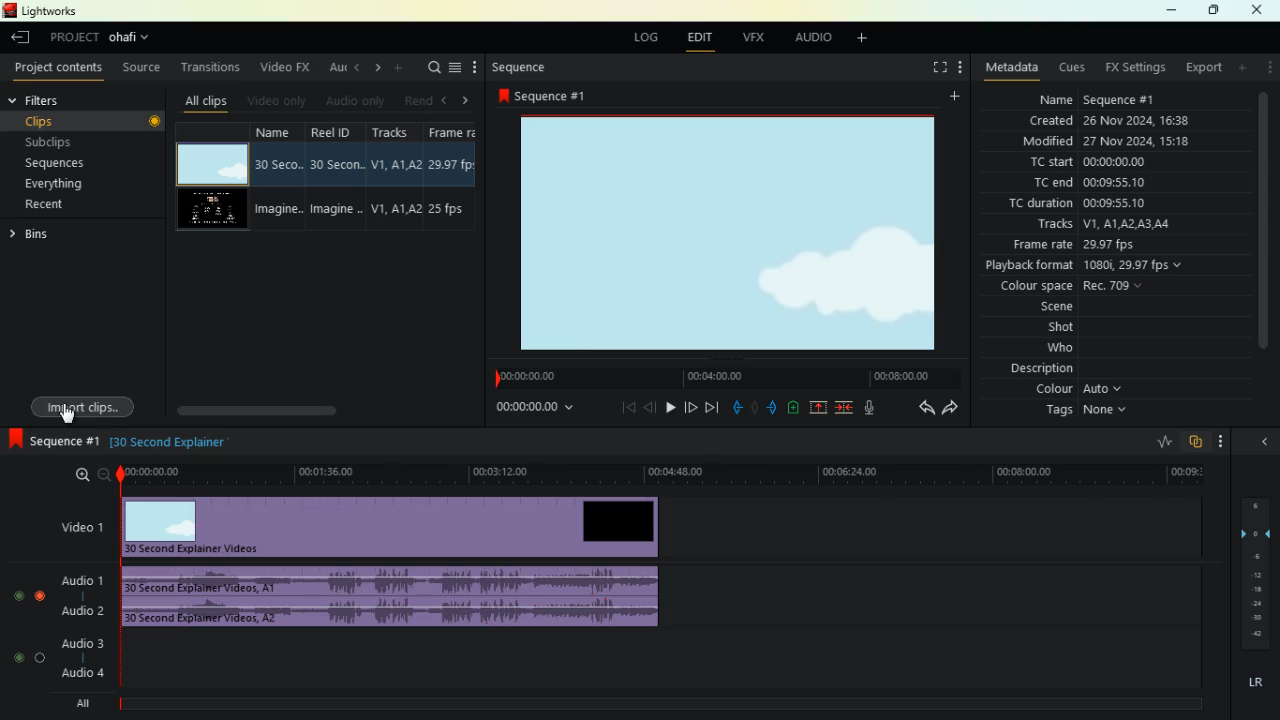 The image size is (1280, 720). I want to click on minimize, so click(1166, 11).